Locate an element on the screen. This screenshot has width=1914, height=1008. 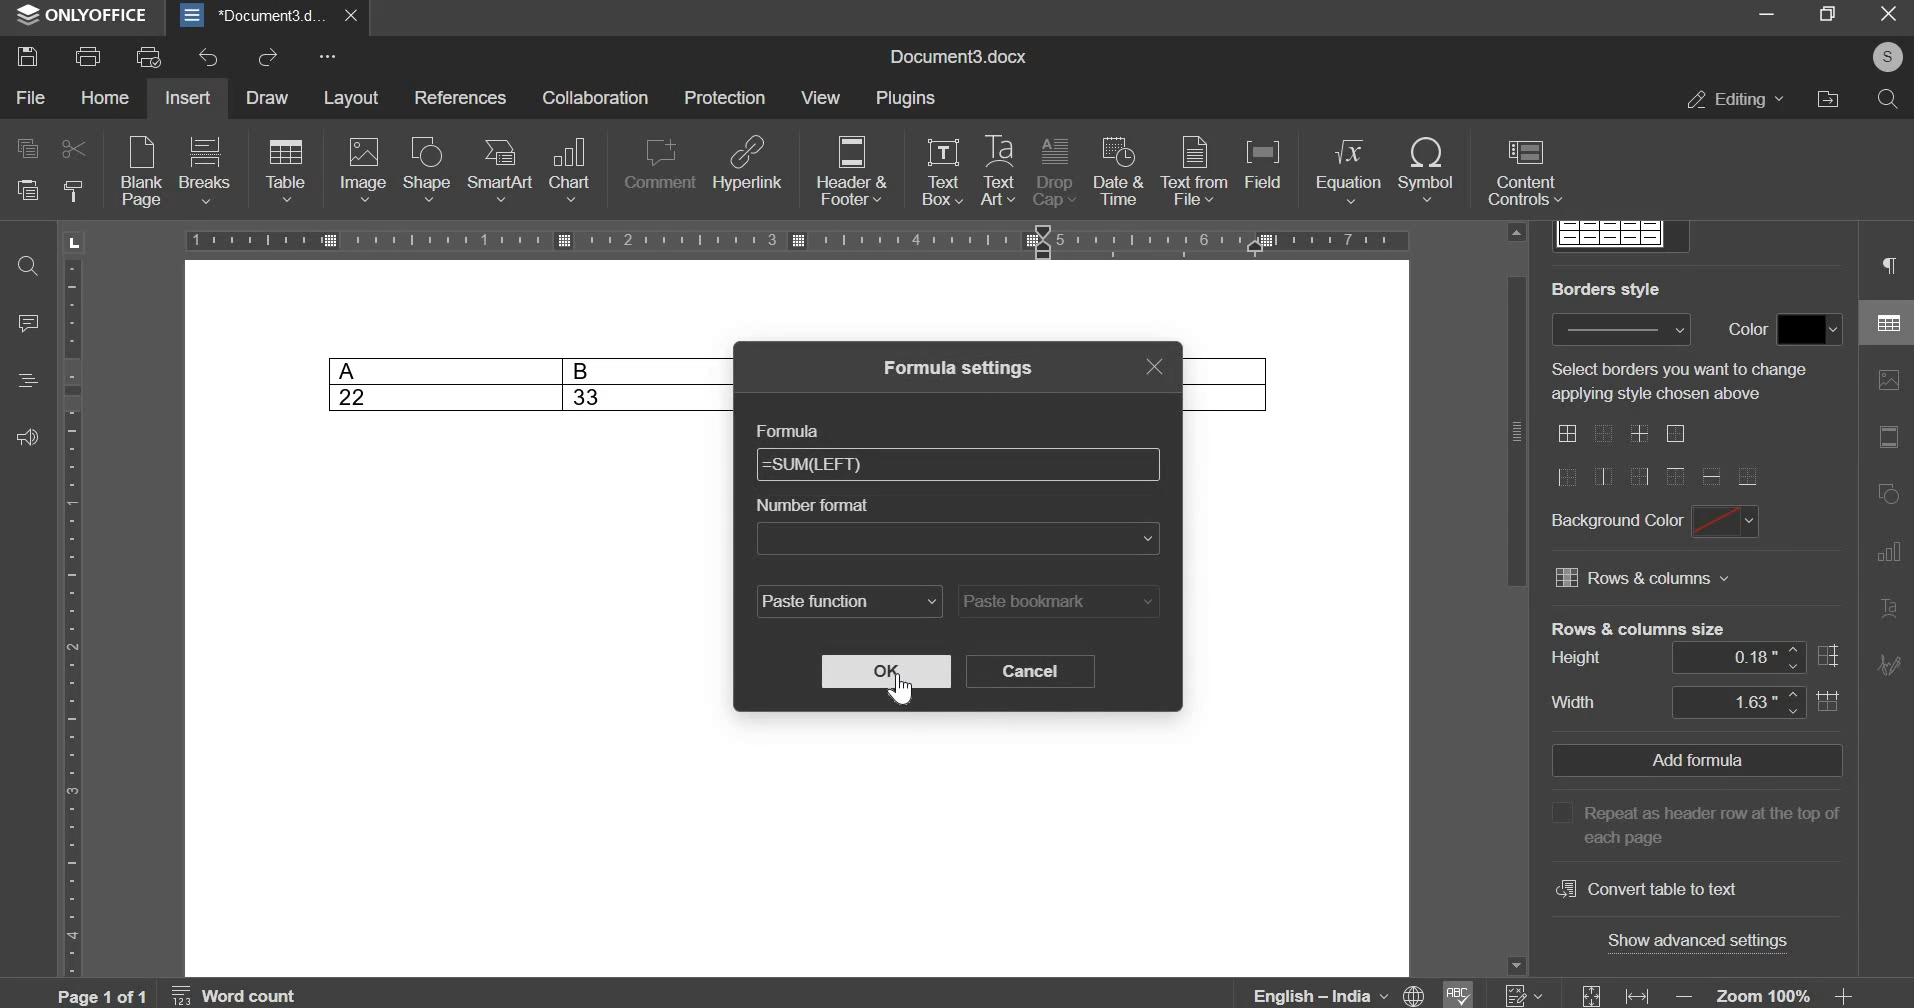
customize quick access is located at coordinates (326, 57).